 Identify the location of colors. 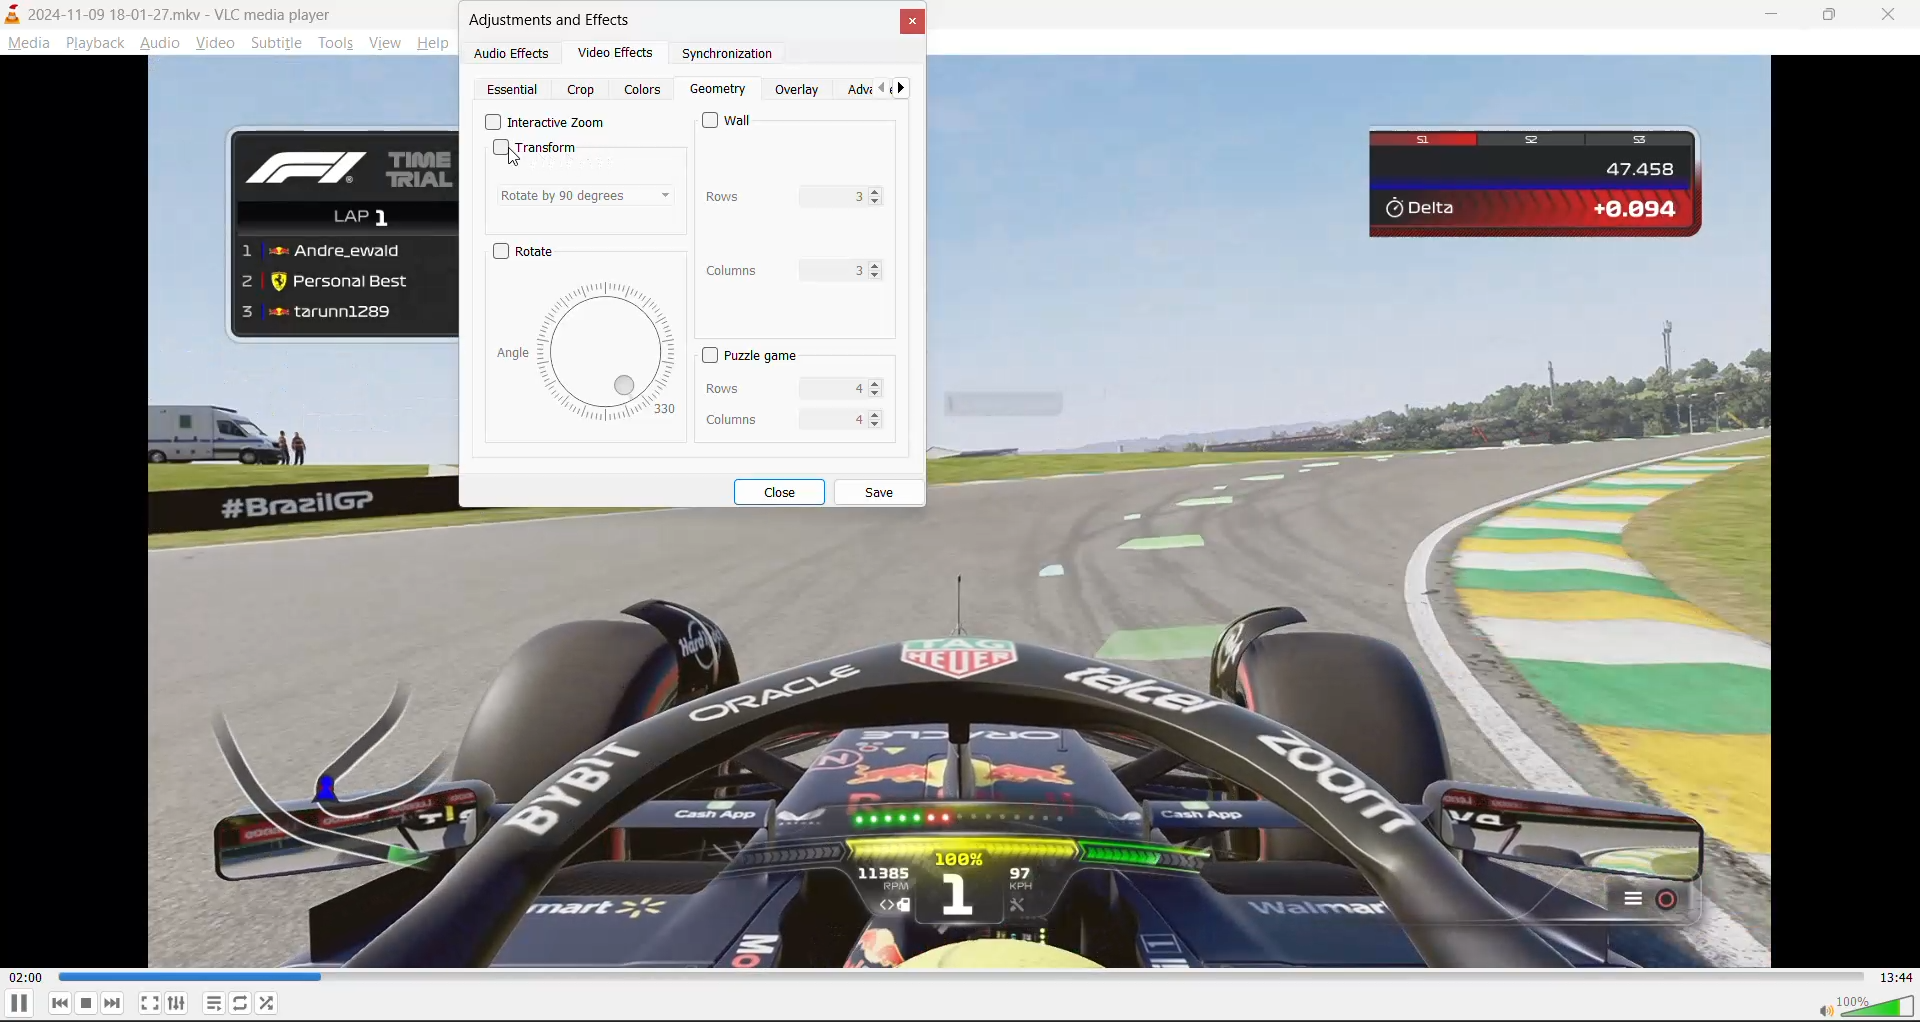
(642, 91).